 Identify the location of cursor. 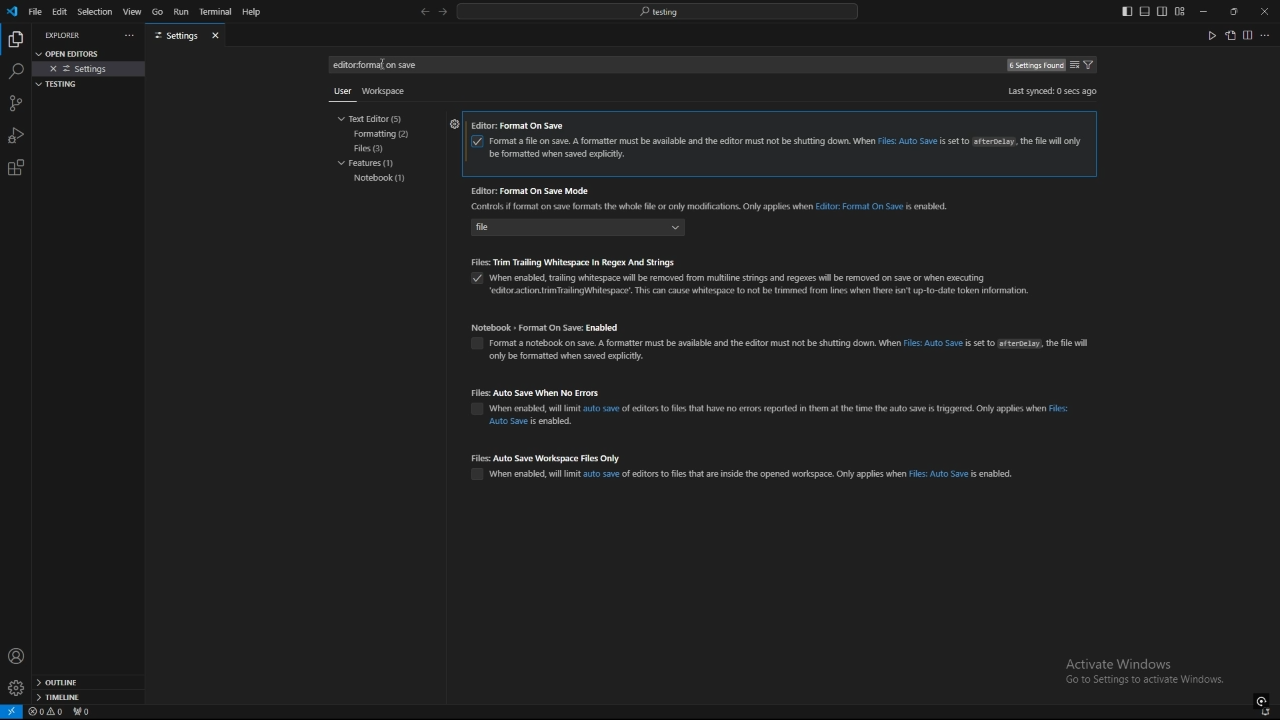
(383, 64).